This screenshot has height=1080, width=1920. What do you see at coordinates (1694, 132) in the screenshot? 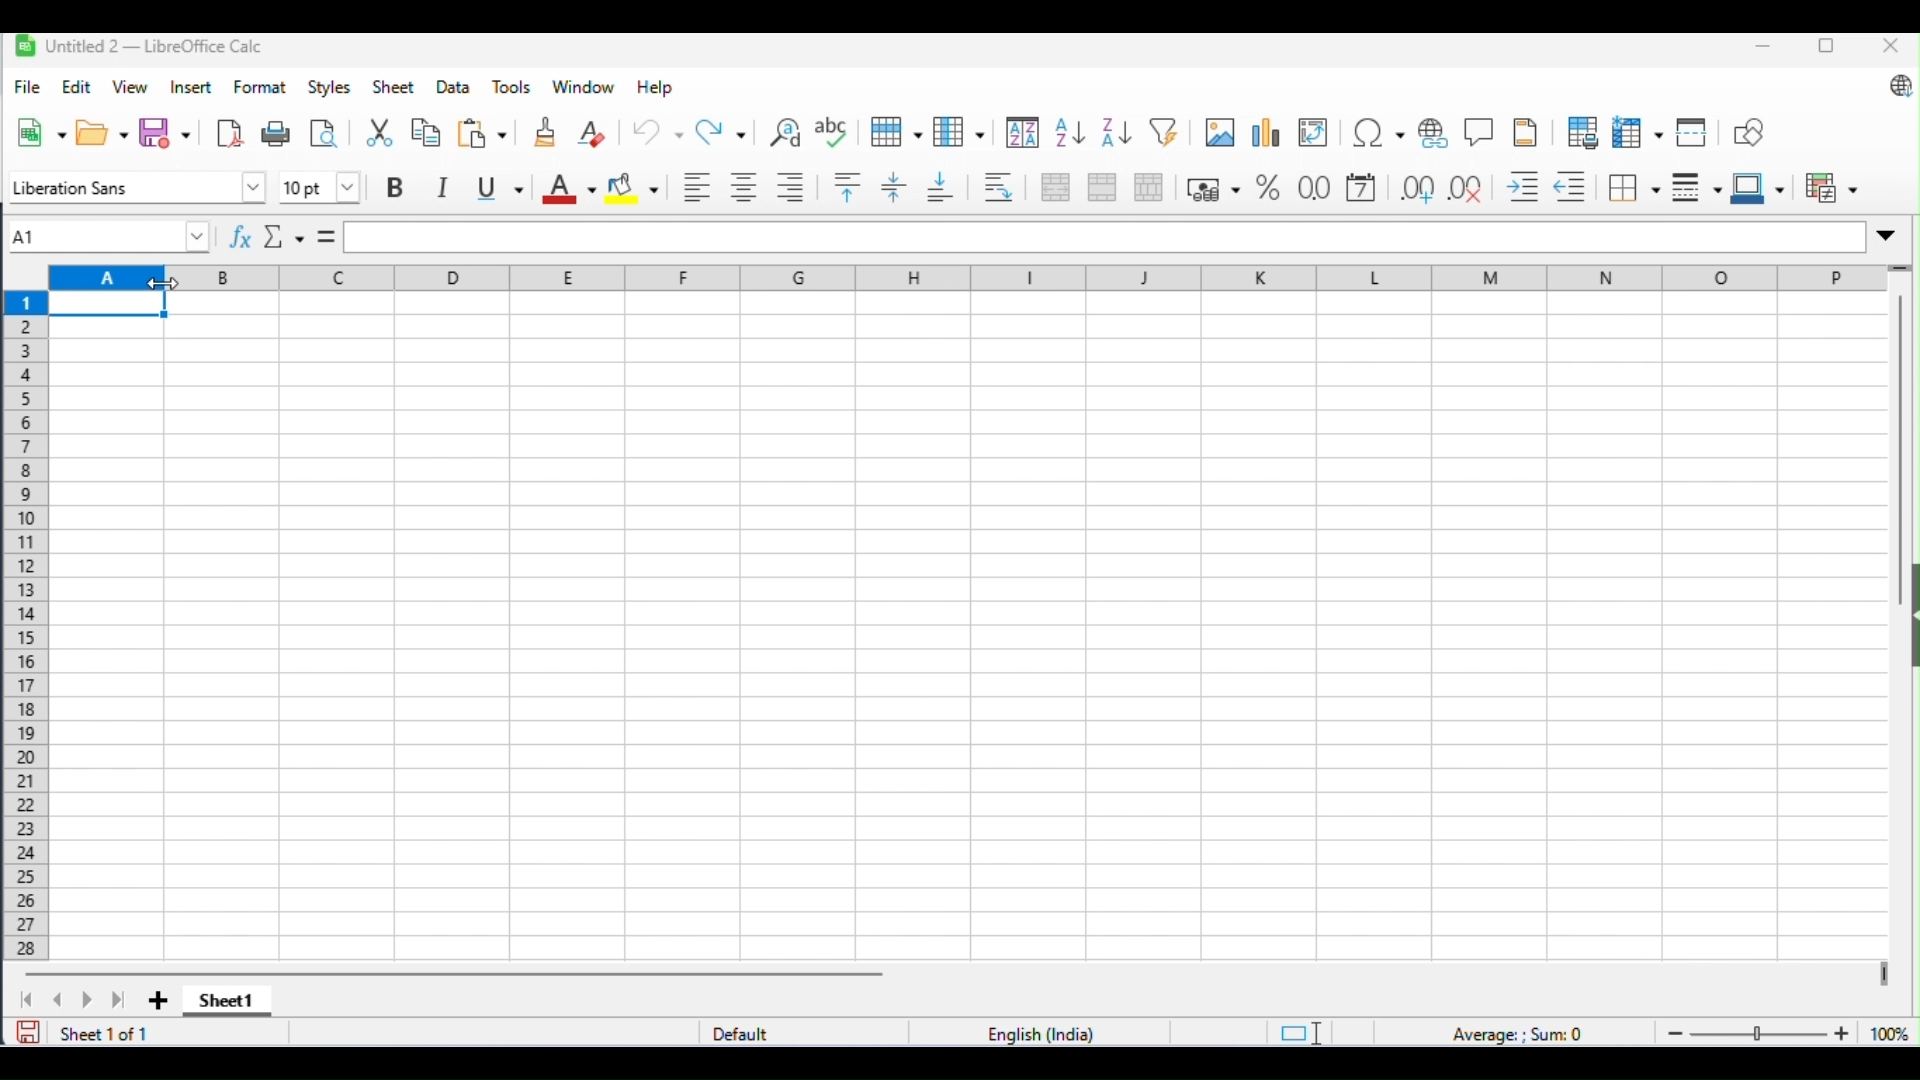
I see `split window` at bounding box center [1694, 132].